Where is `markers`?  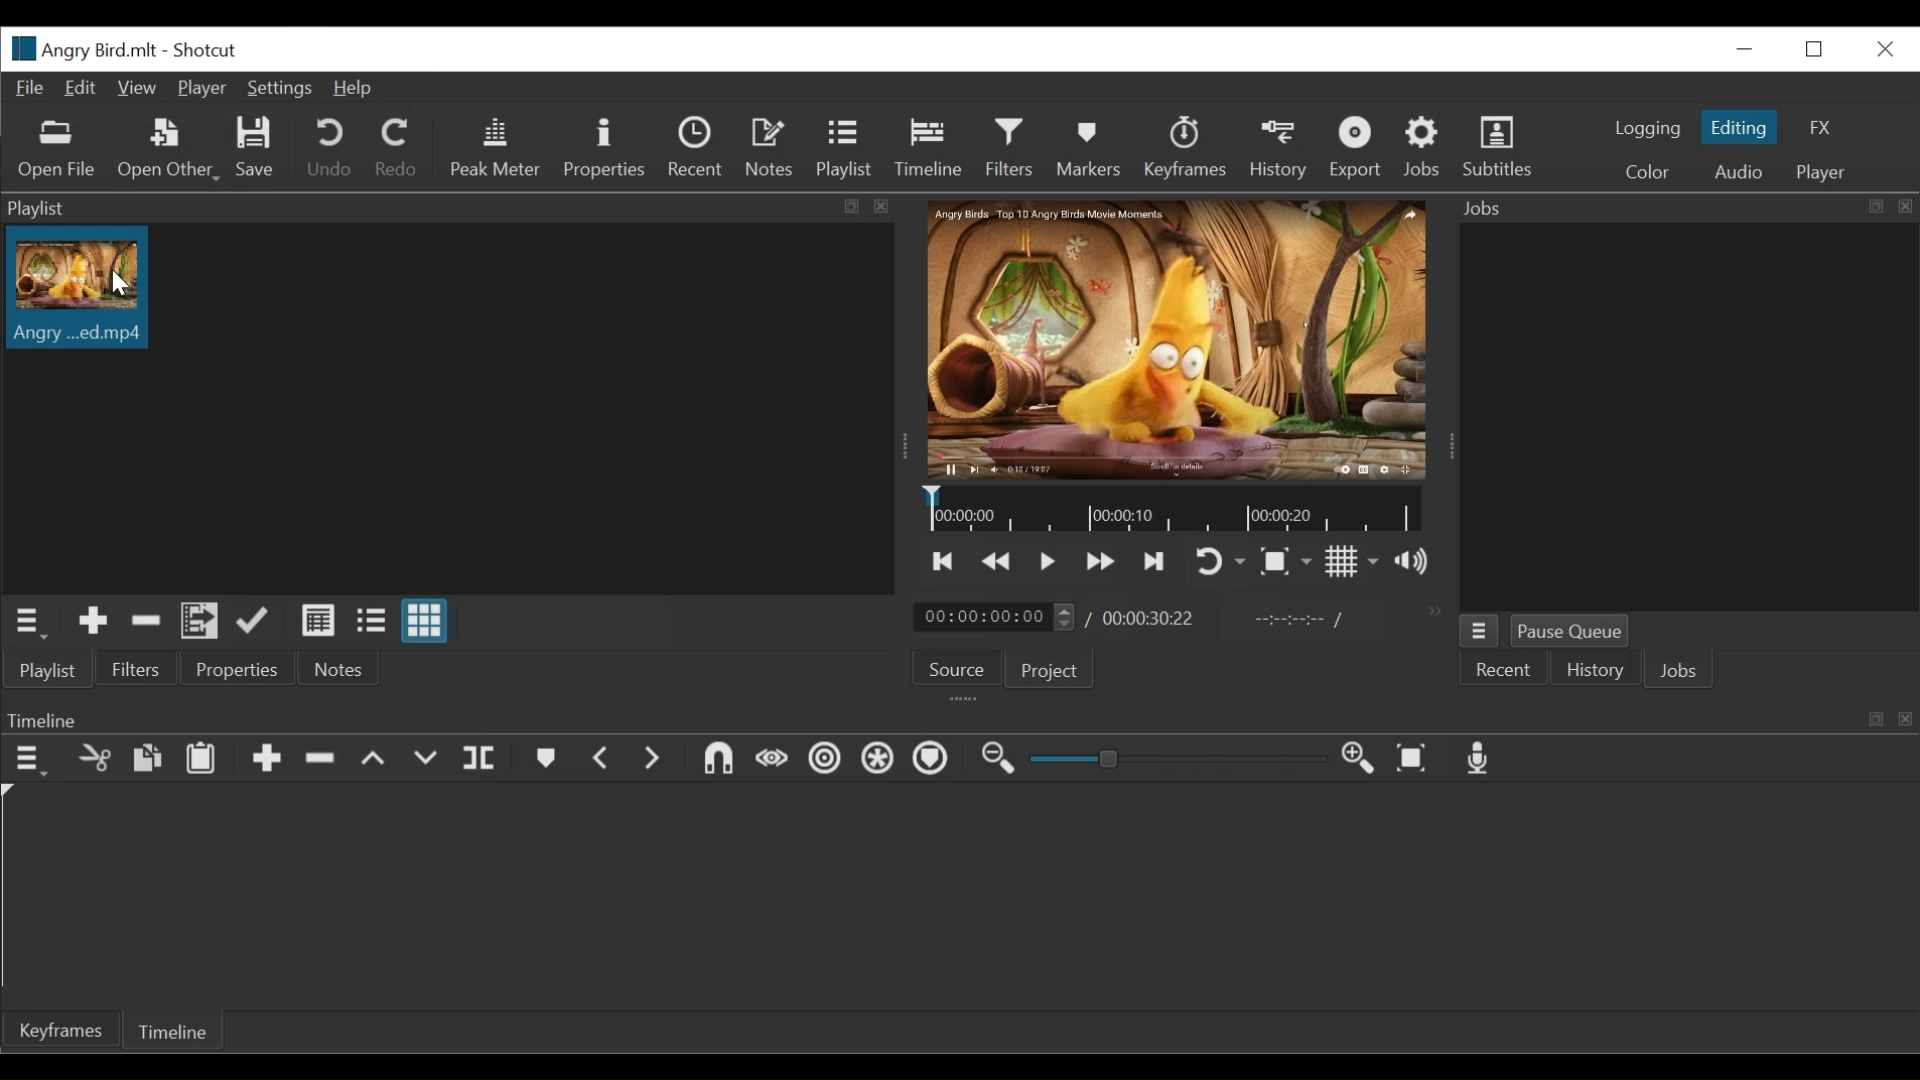 markers is located at coordinates (547, 759).